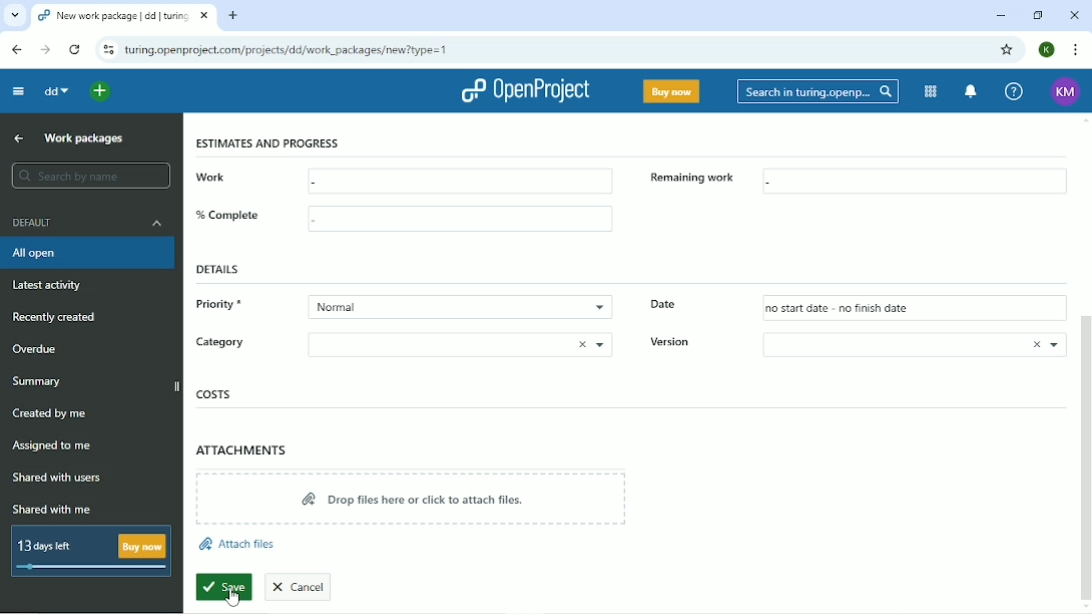  Describe the element at coordinates (901, 308) in the screenshot. I see `no start date - no finish date` at that location.